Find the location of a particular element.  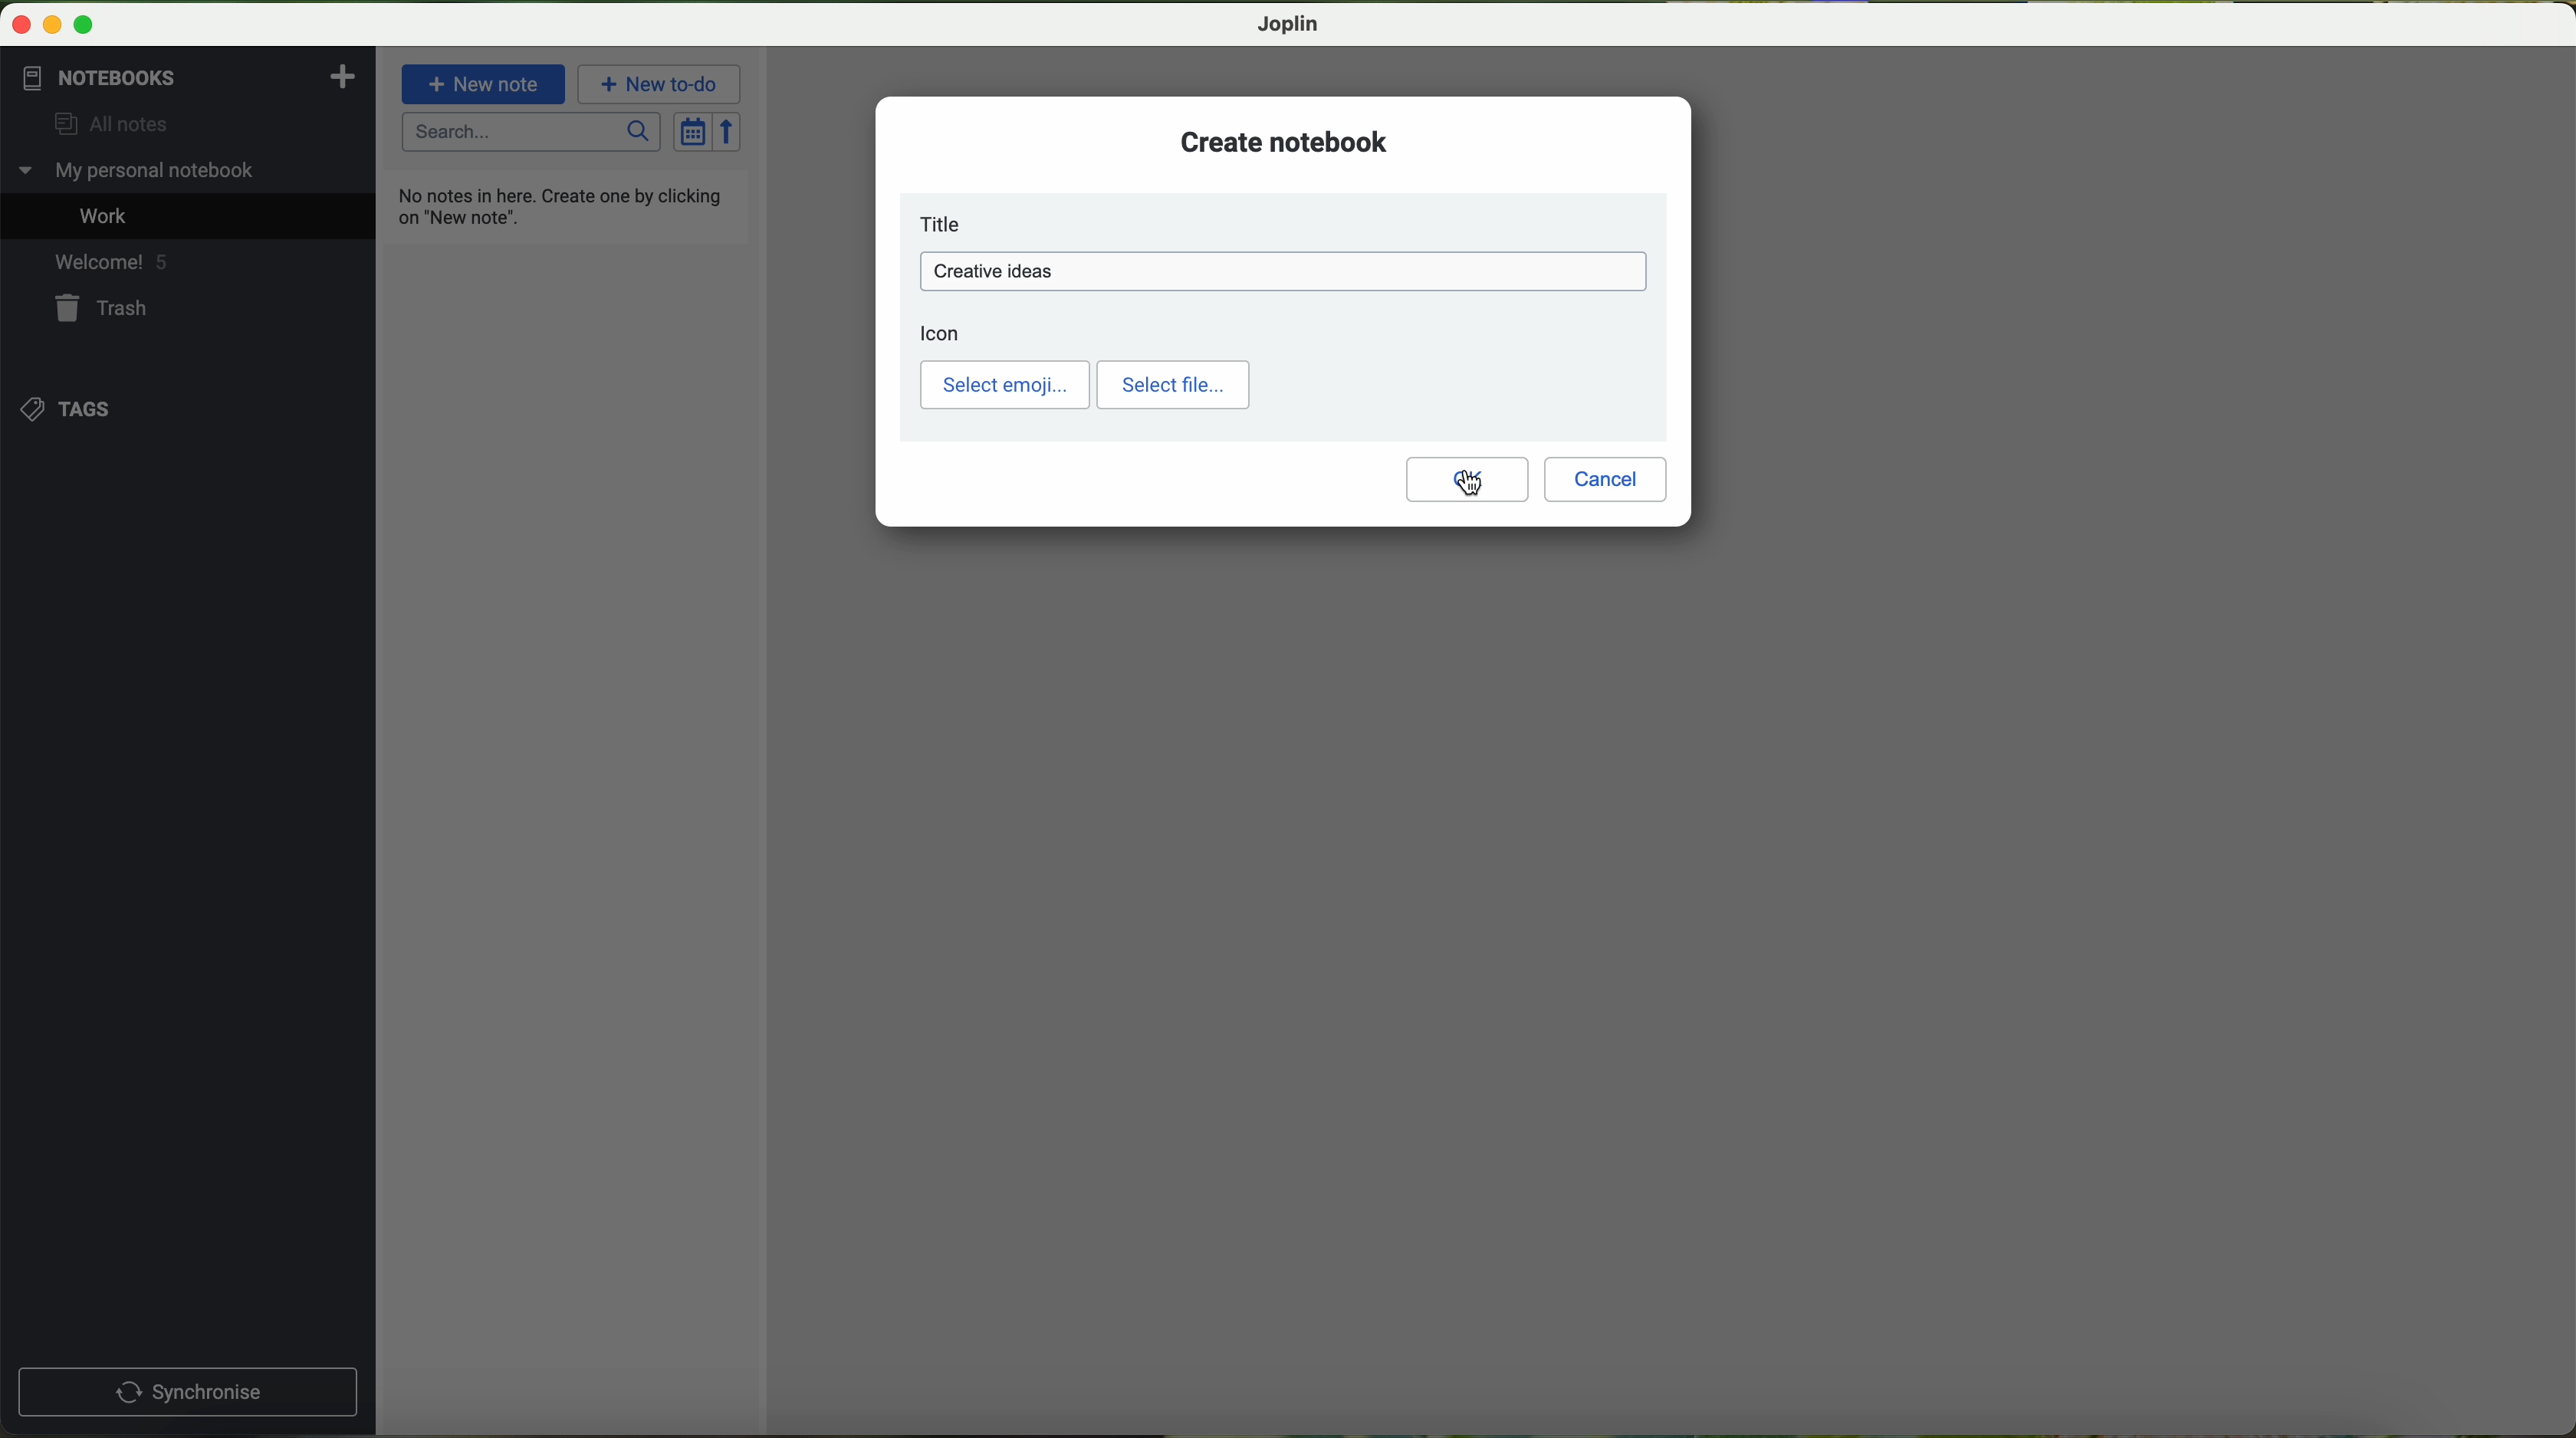

search bar is located at coordinates (533, 133).